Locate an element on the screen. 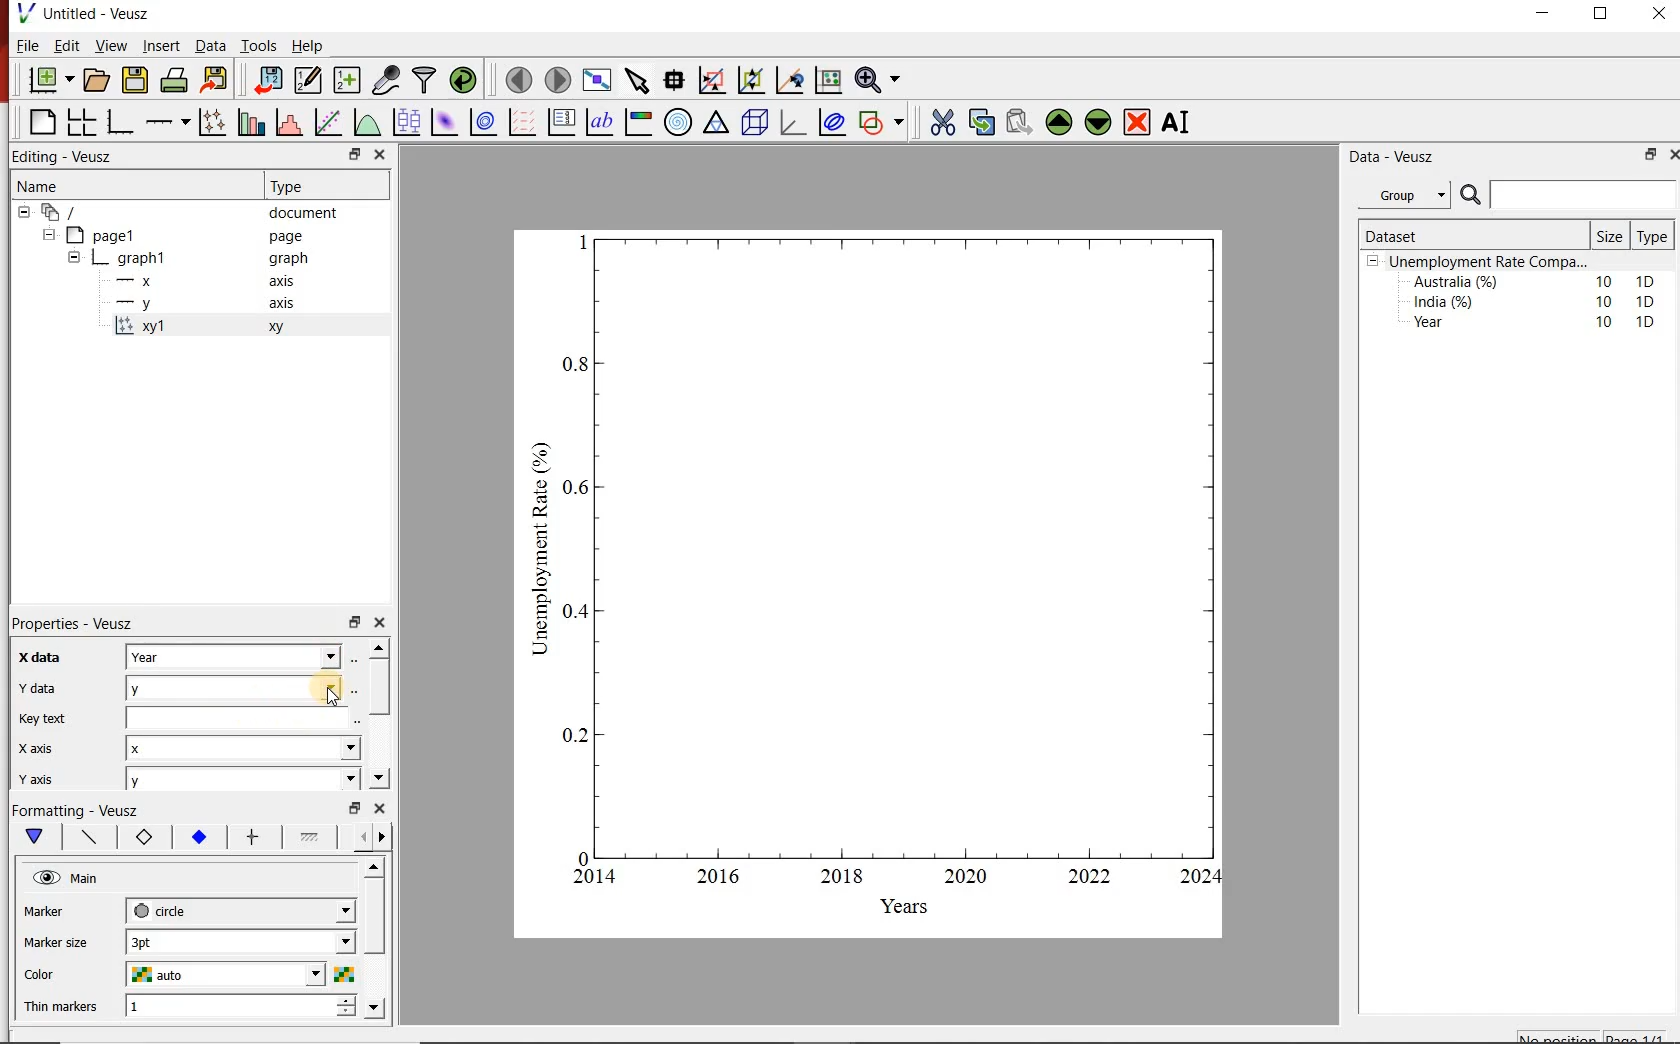 This screenshot has width=1680, height=1044. move down is located at coordinates (378, 777).